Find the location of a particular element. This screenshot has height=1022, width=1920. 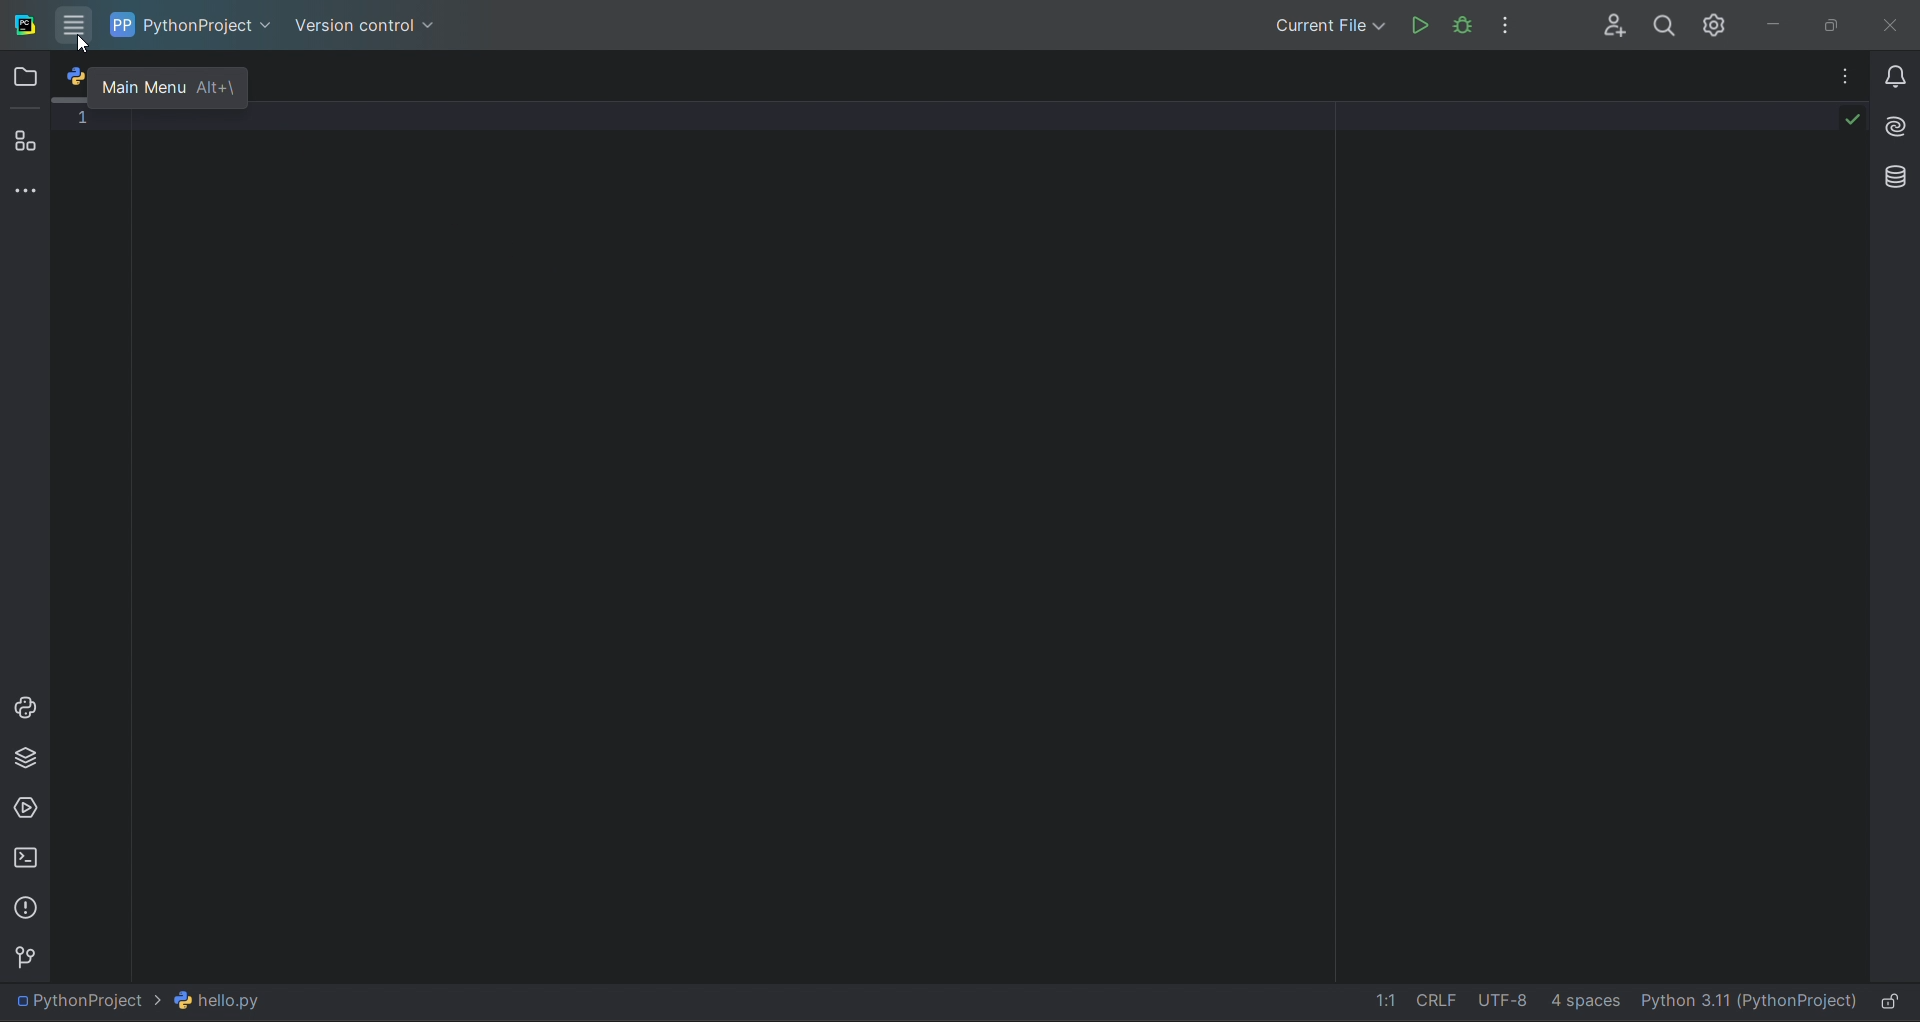

code editor is located at coordinates (964, 540).